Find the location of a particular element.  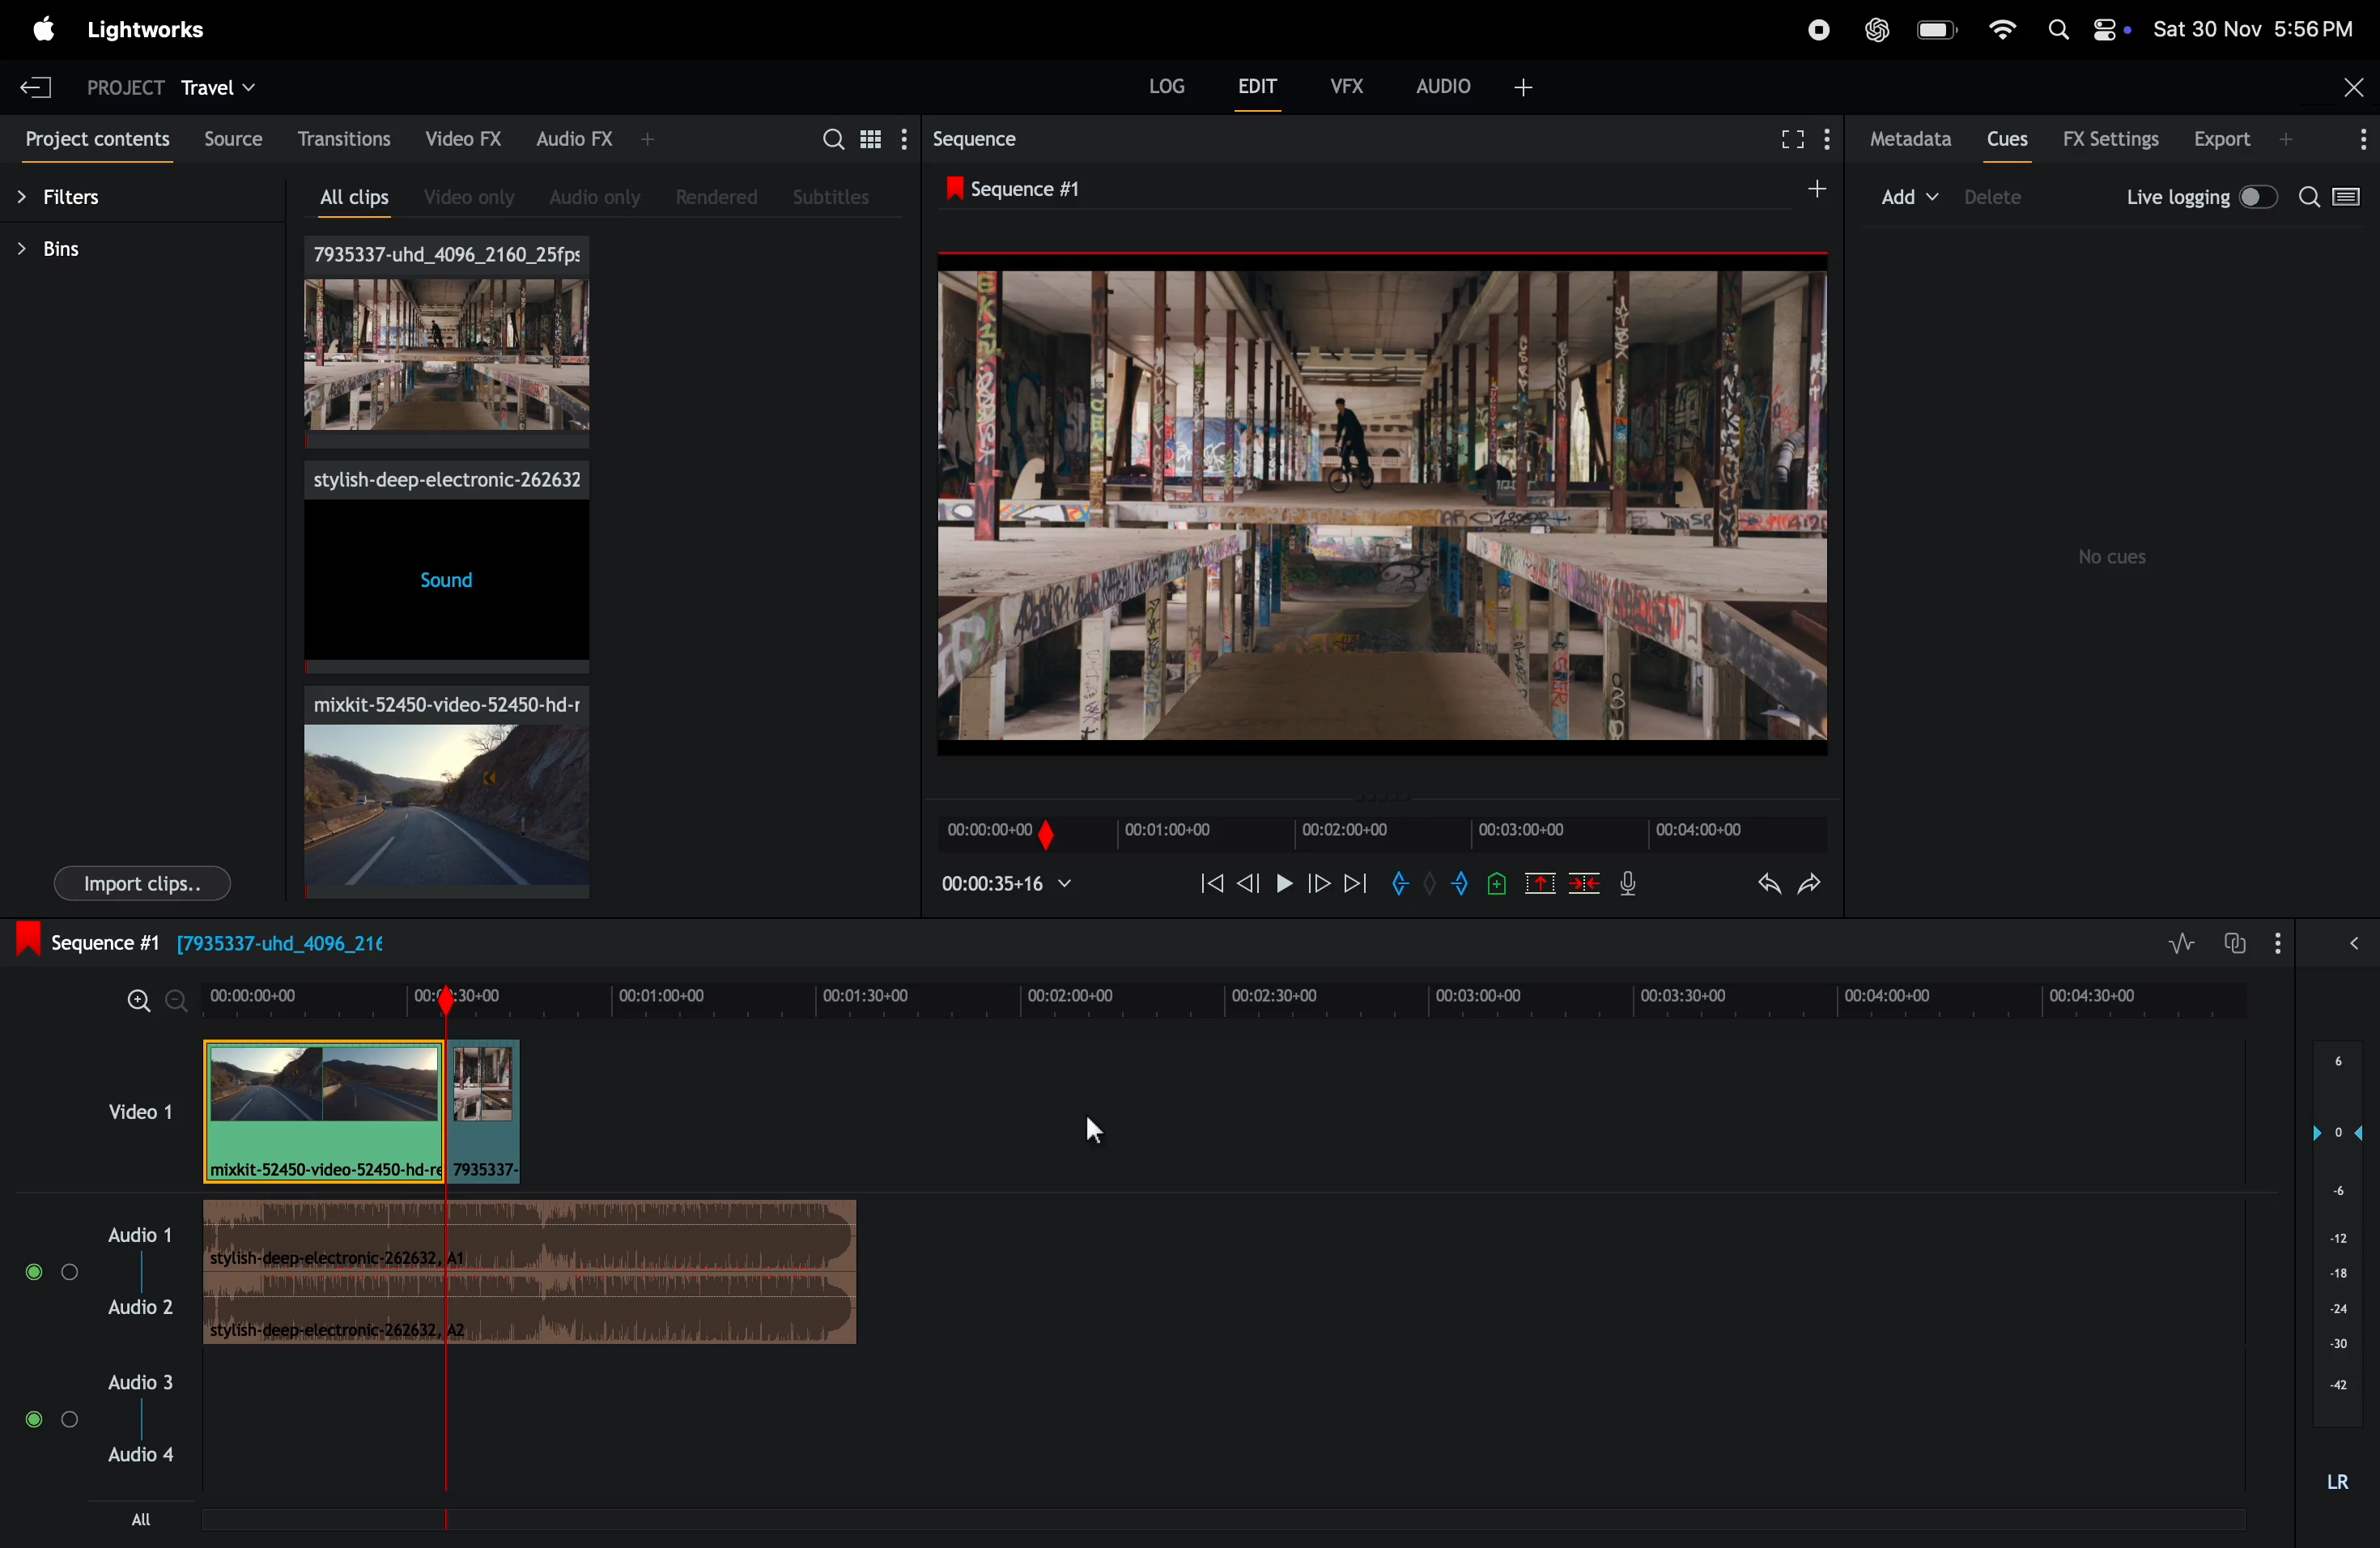

video clips is located at coordinates (450, 343).